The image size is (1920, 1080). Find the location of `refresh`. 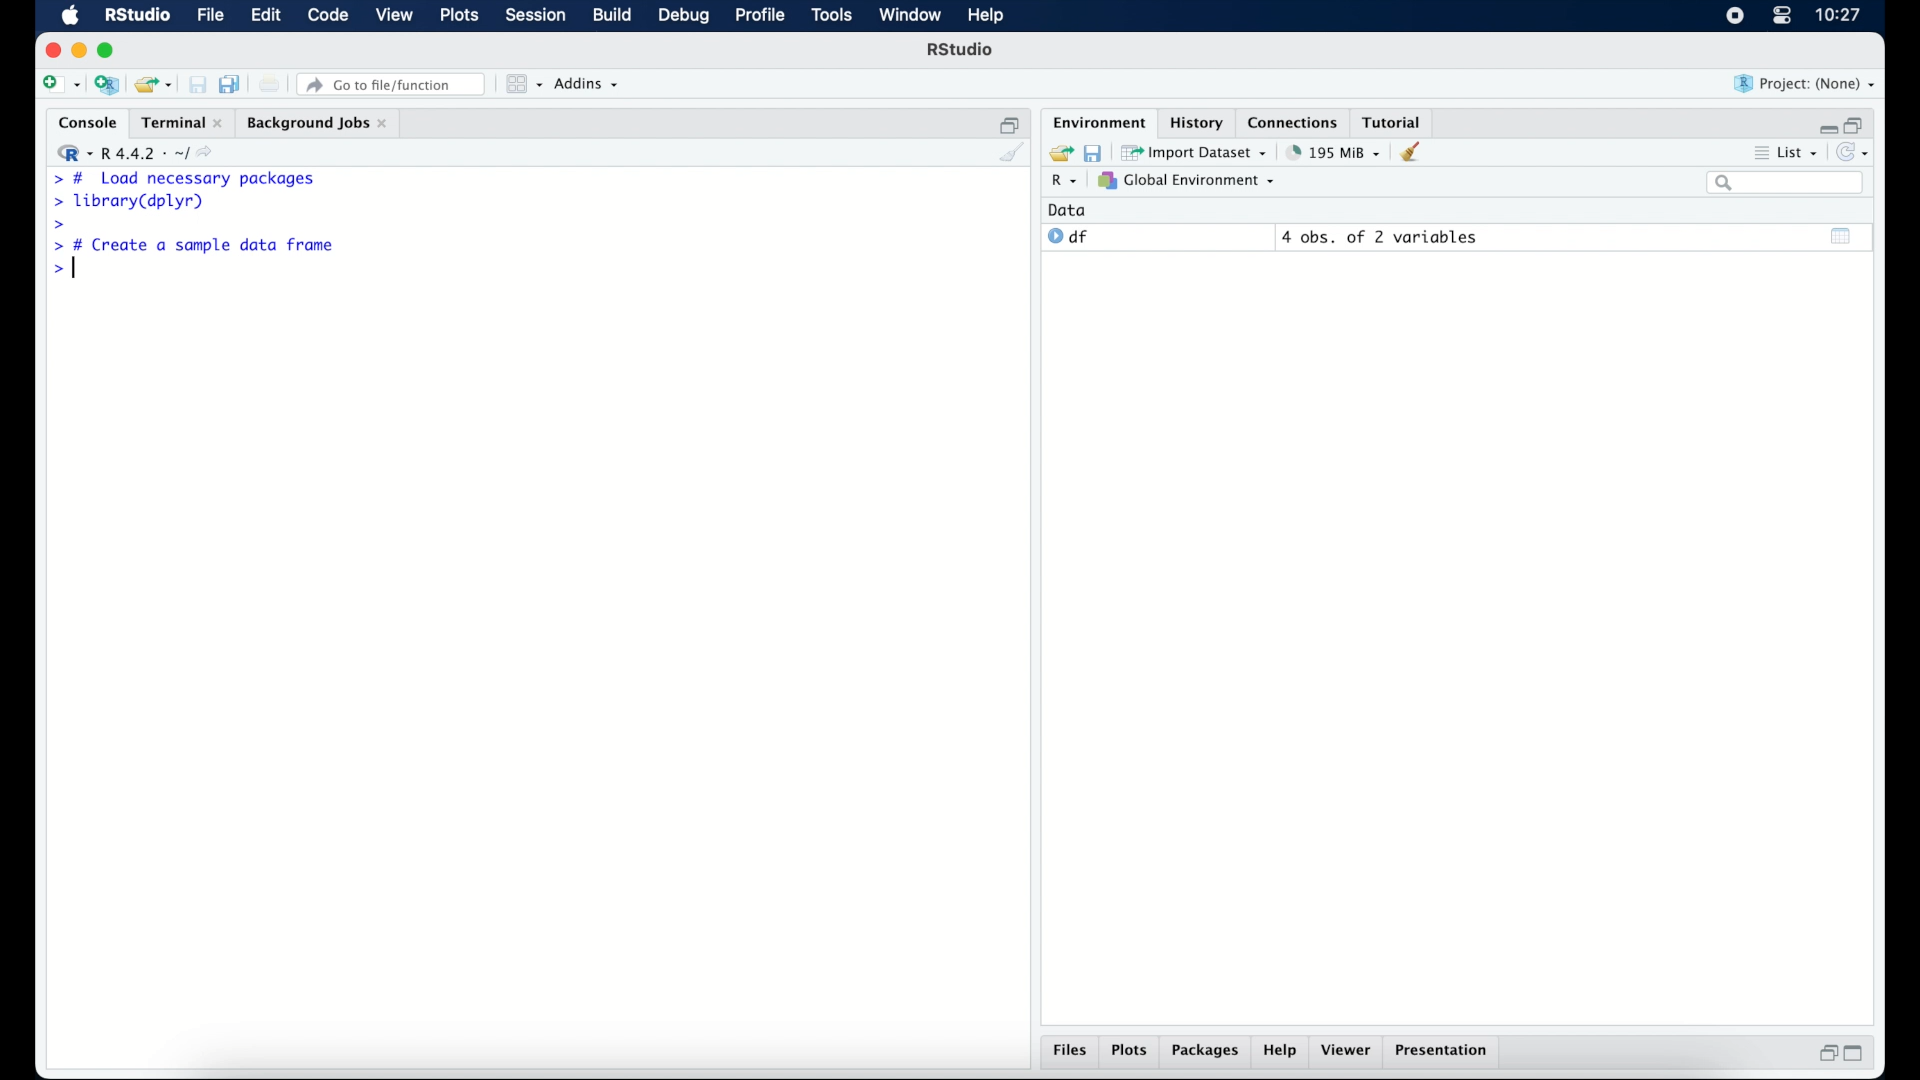

refresh is located at coordinates (1856, 154).